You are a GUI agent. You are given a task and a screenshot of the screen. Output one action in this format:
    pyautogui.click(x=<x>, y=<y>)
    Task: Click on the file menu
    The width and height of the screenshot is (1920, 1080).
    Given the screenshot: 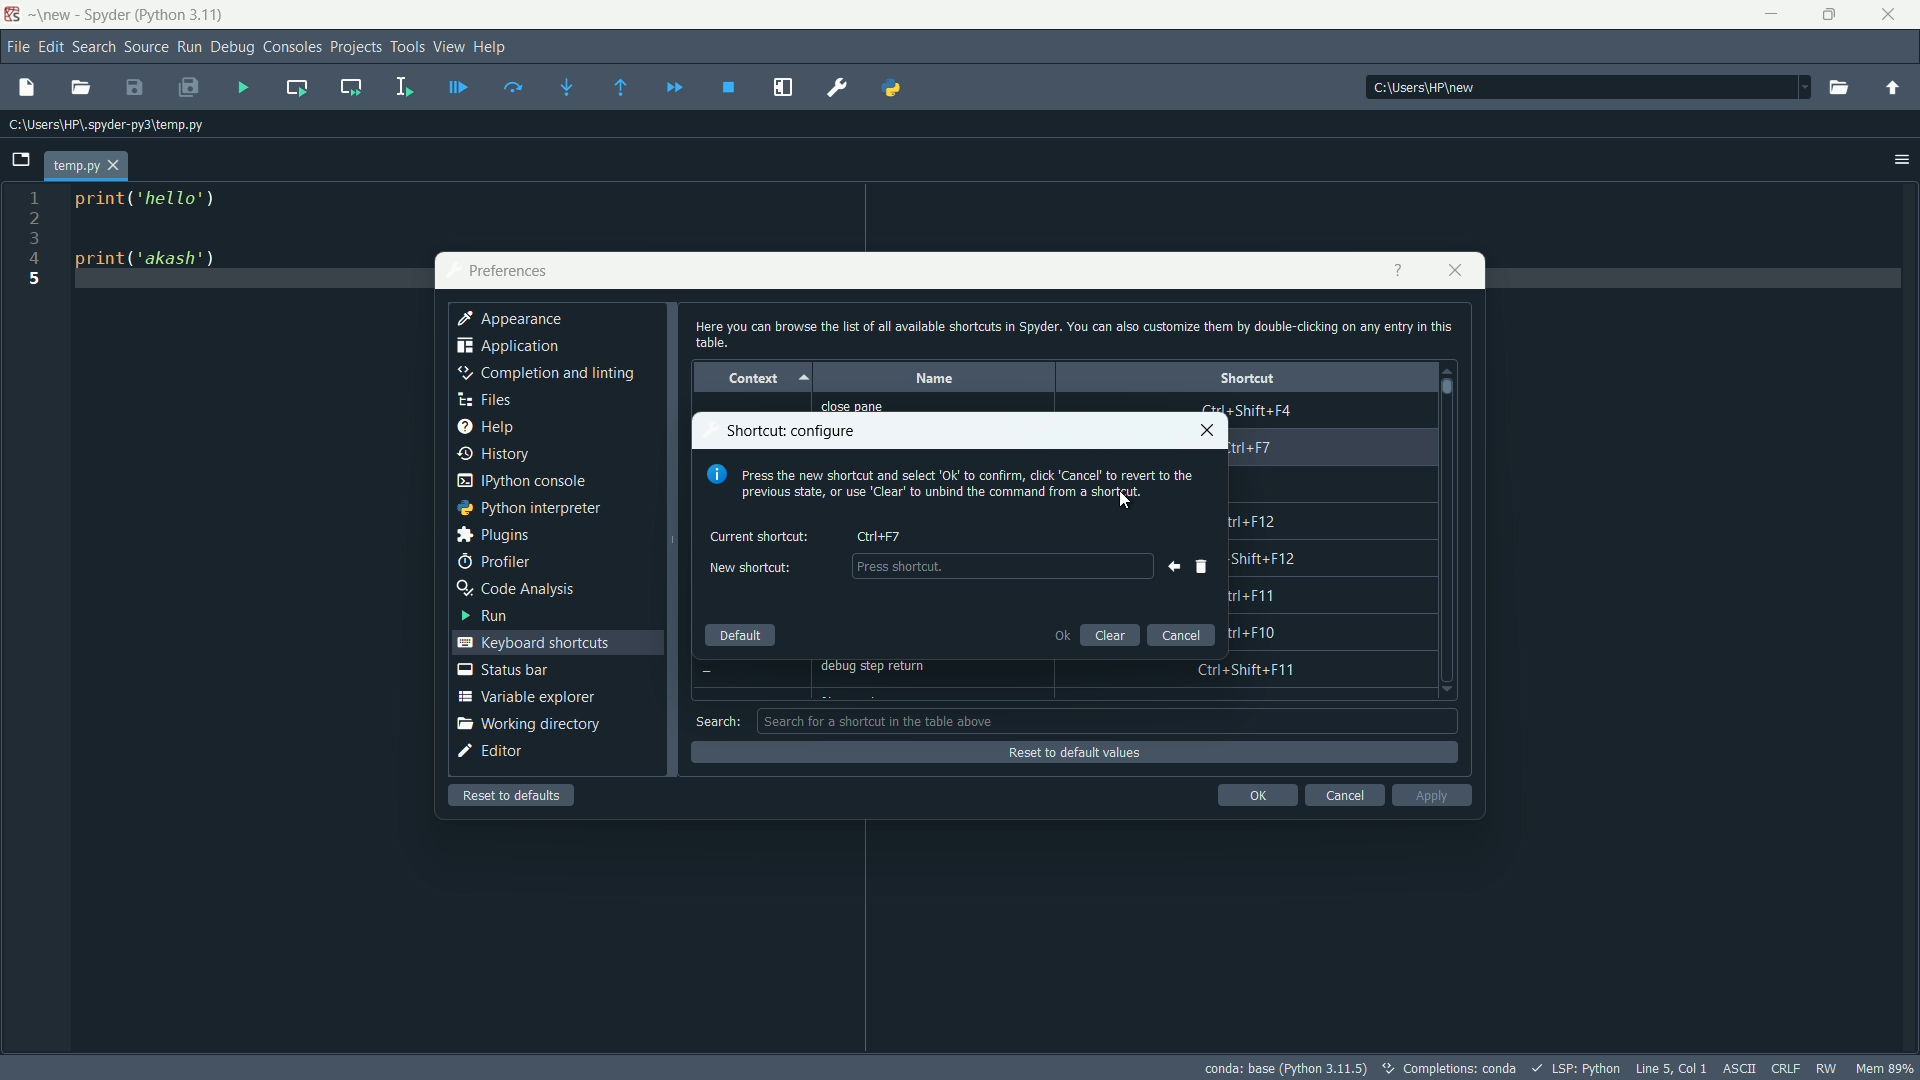 What is the action you would take?
    pyautogui.click(x=20, y=48)
    